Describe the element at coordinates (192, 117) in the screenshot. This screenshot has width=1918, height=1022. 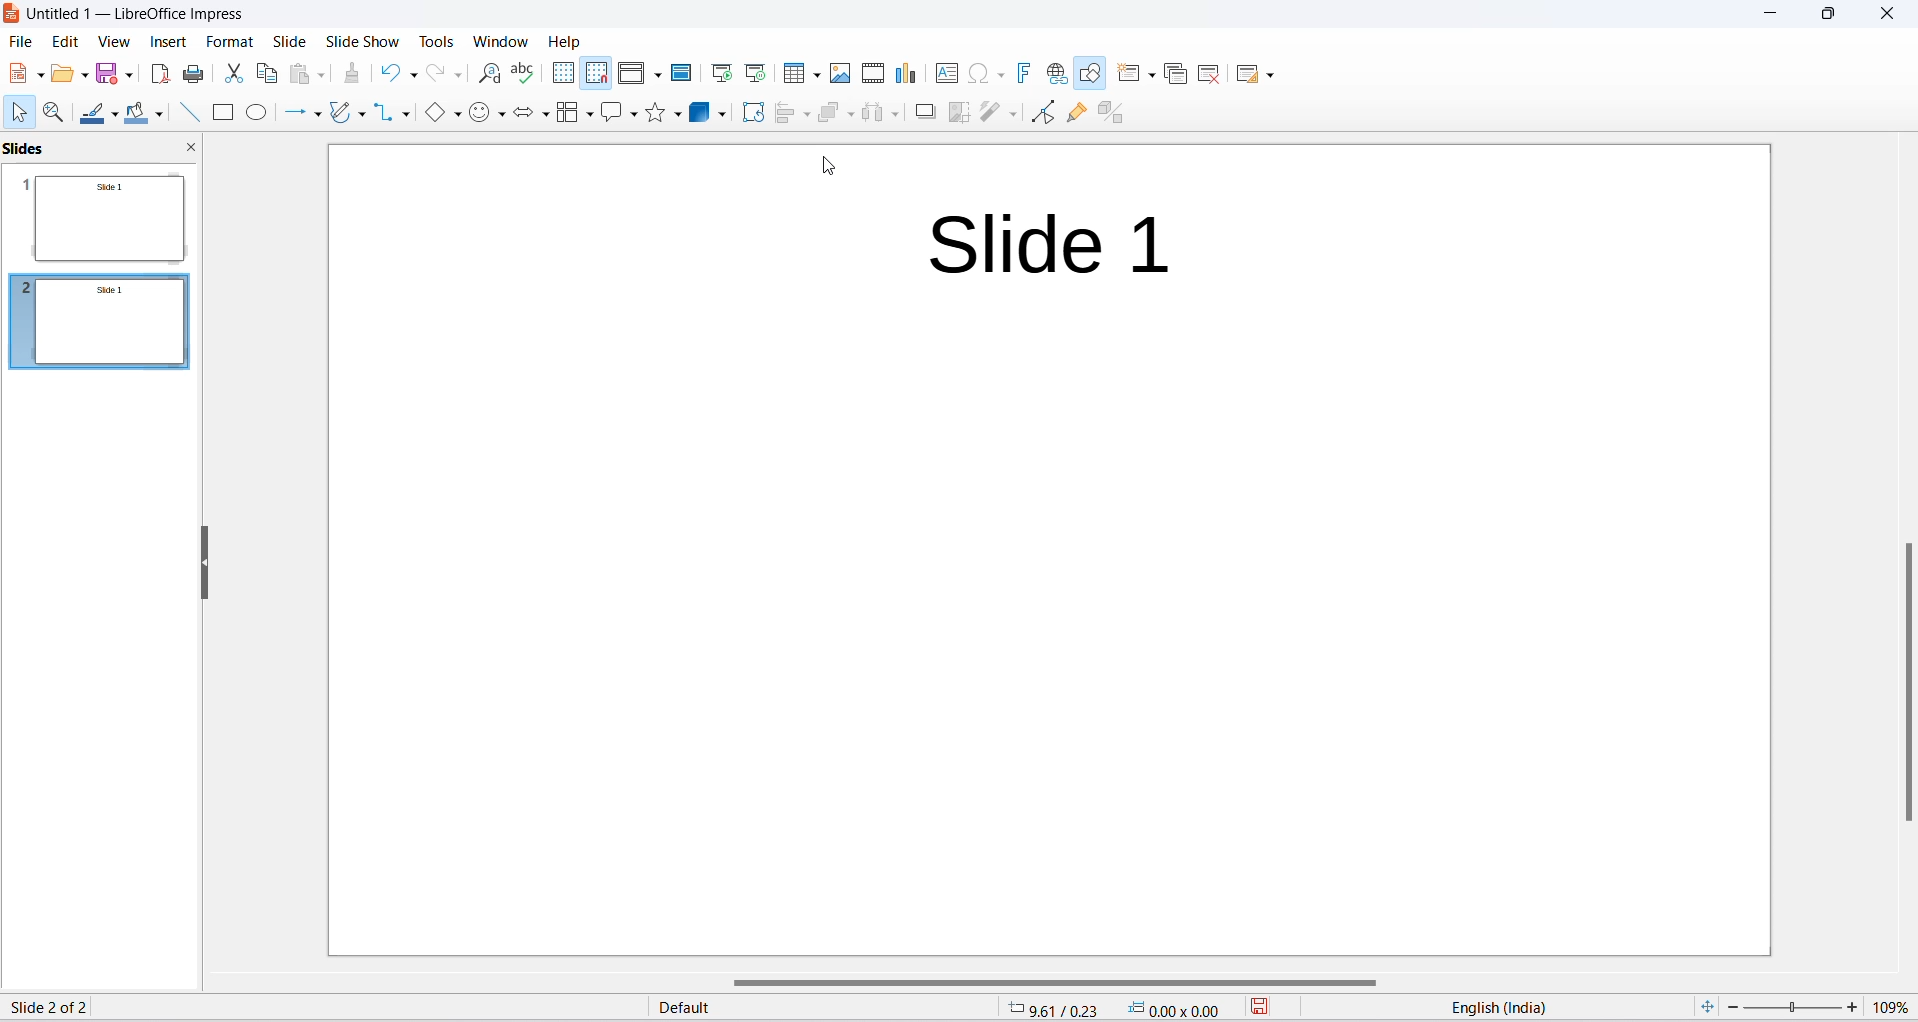
I see `line` at that location.